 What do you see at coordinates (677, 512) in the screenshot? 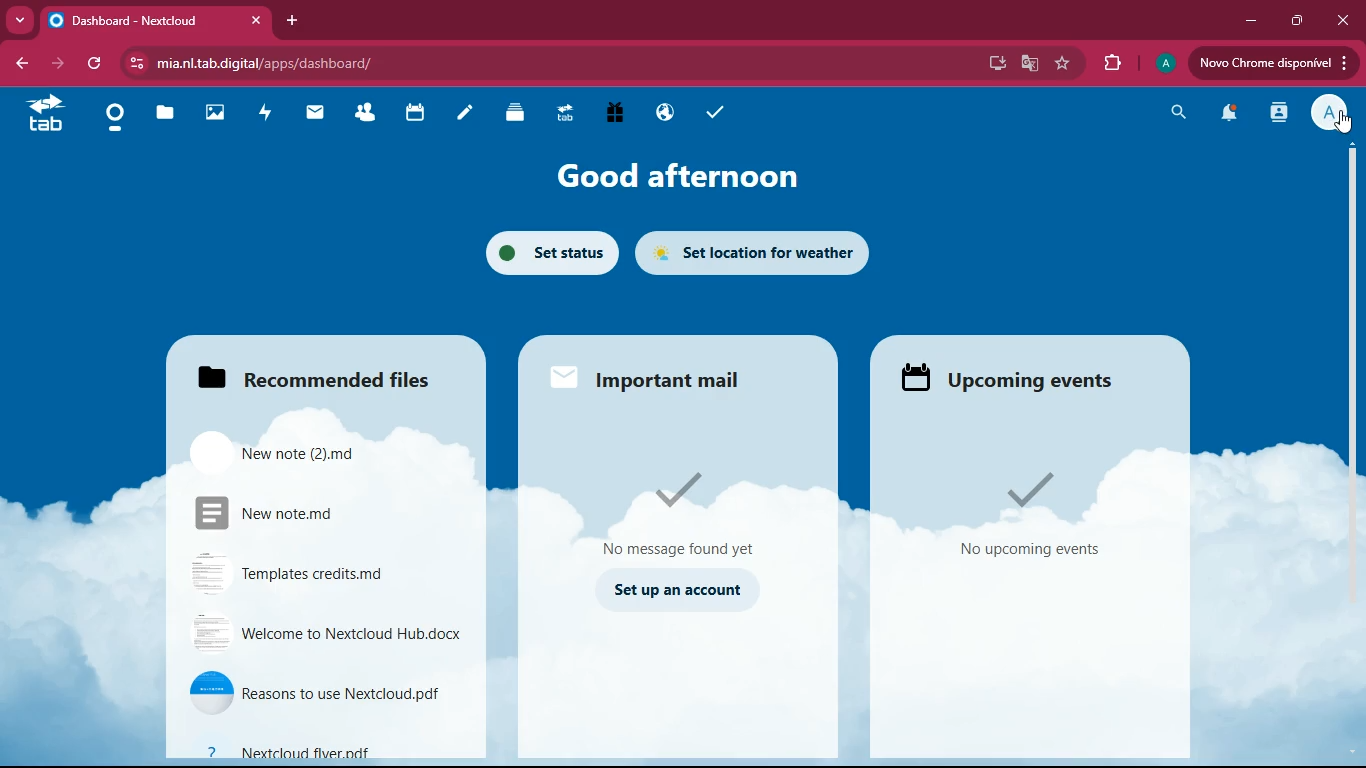
I see `no message` at bounding box center [677, 512].